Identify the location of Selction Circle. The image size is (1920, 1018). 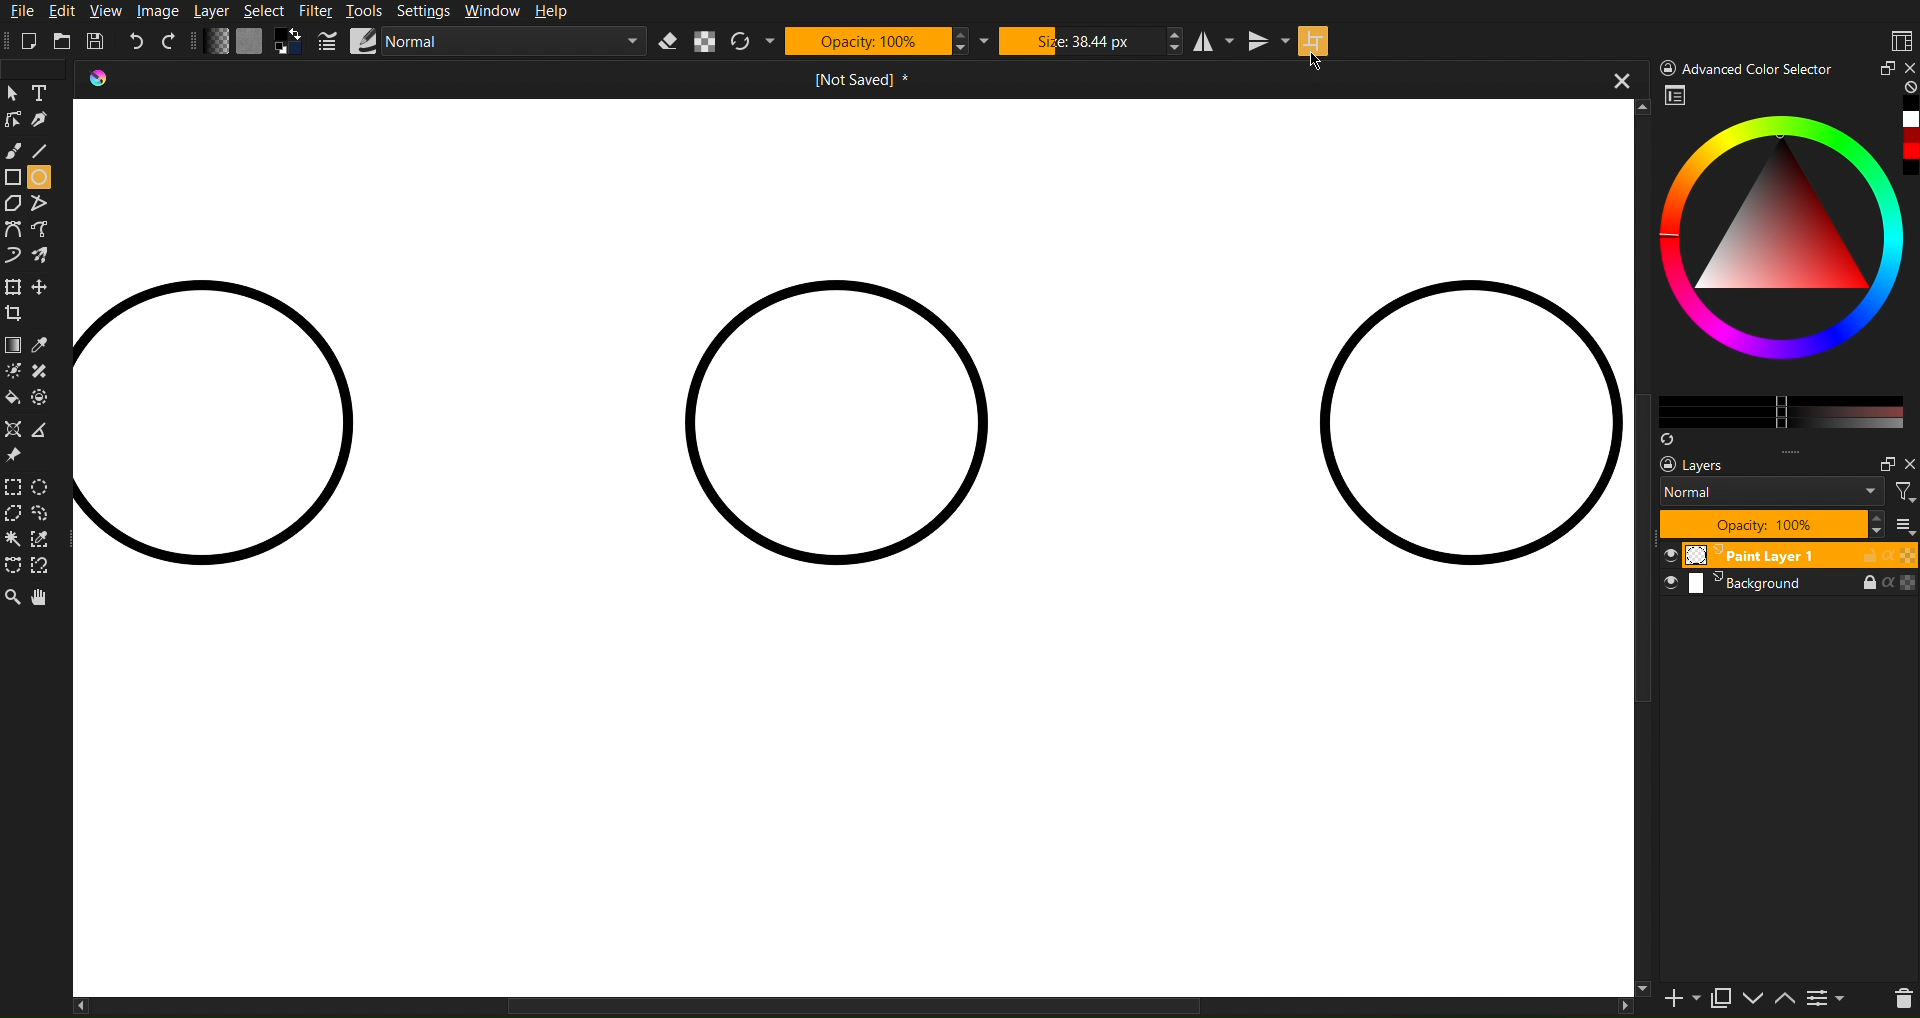
(40, 484).